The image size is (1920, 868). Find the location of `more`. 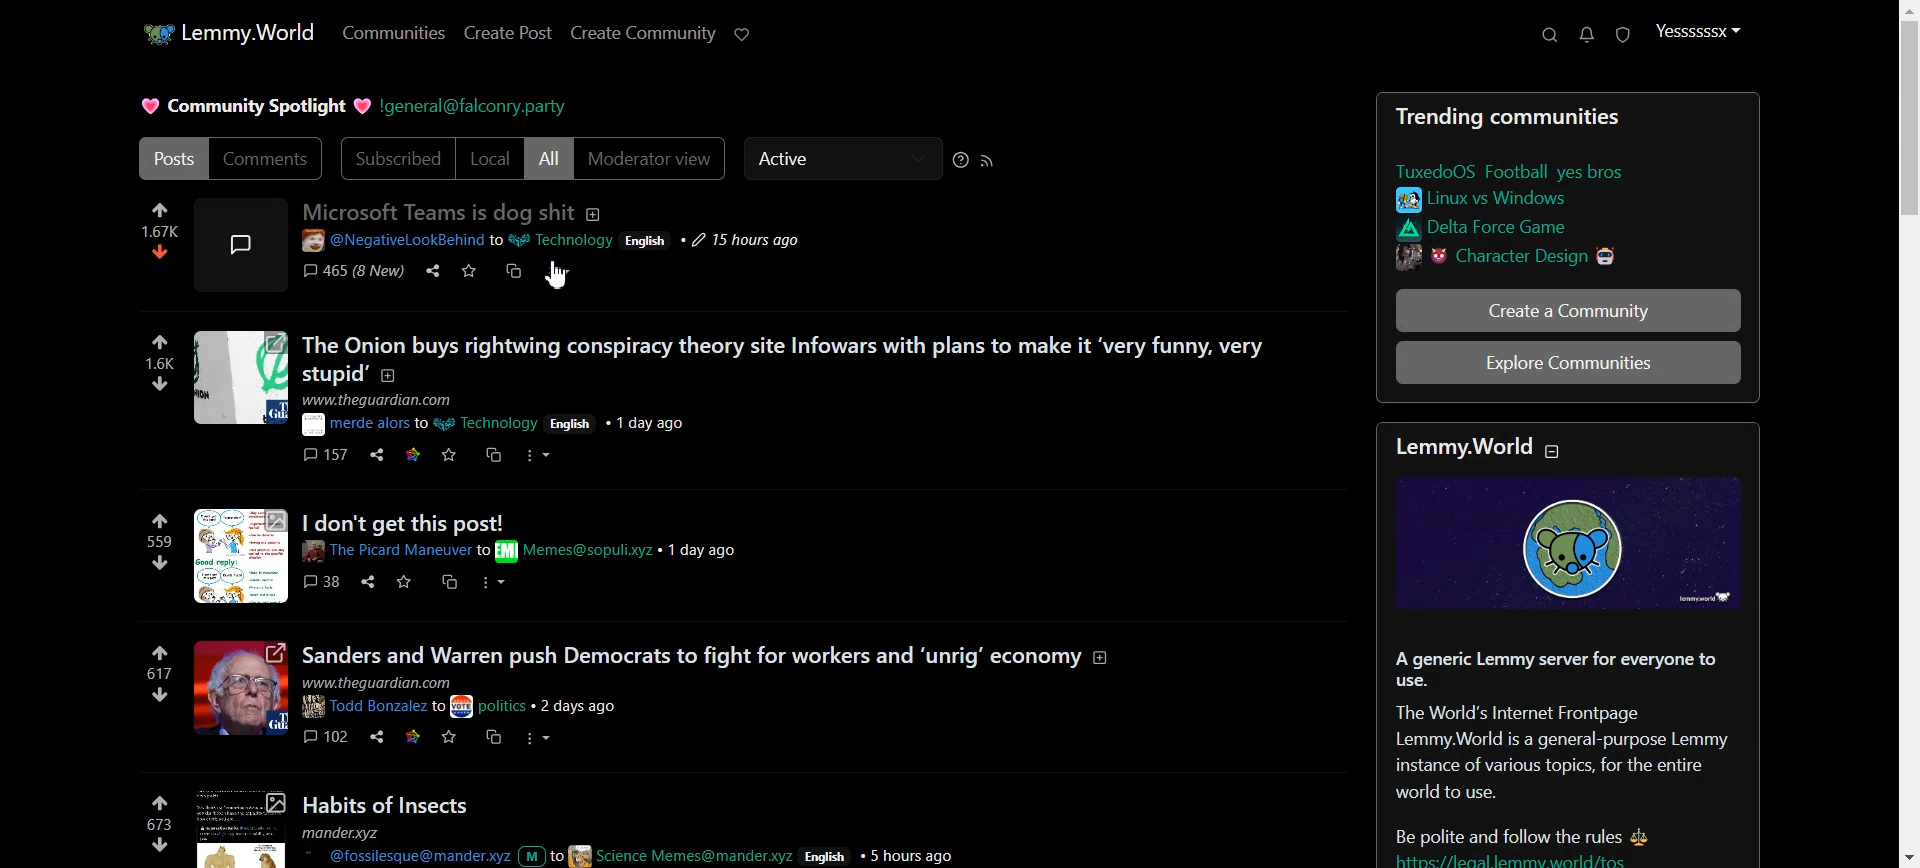

more is located at coordinates (494, 581).